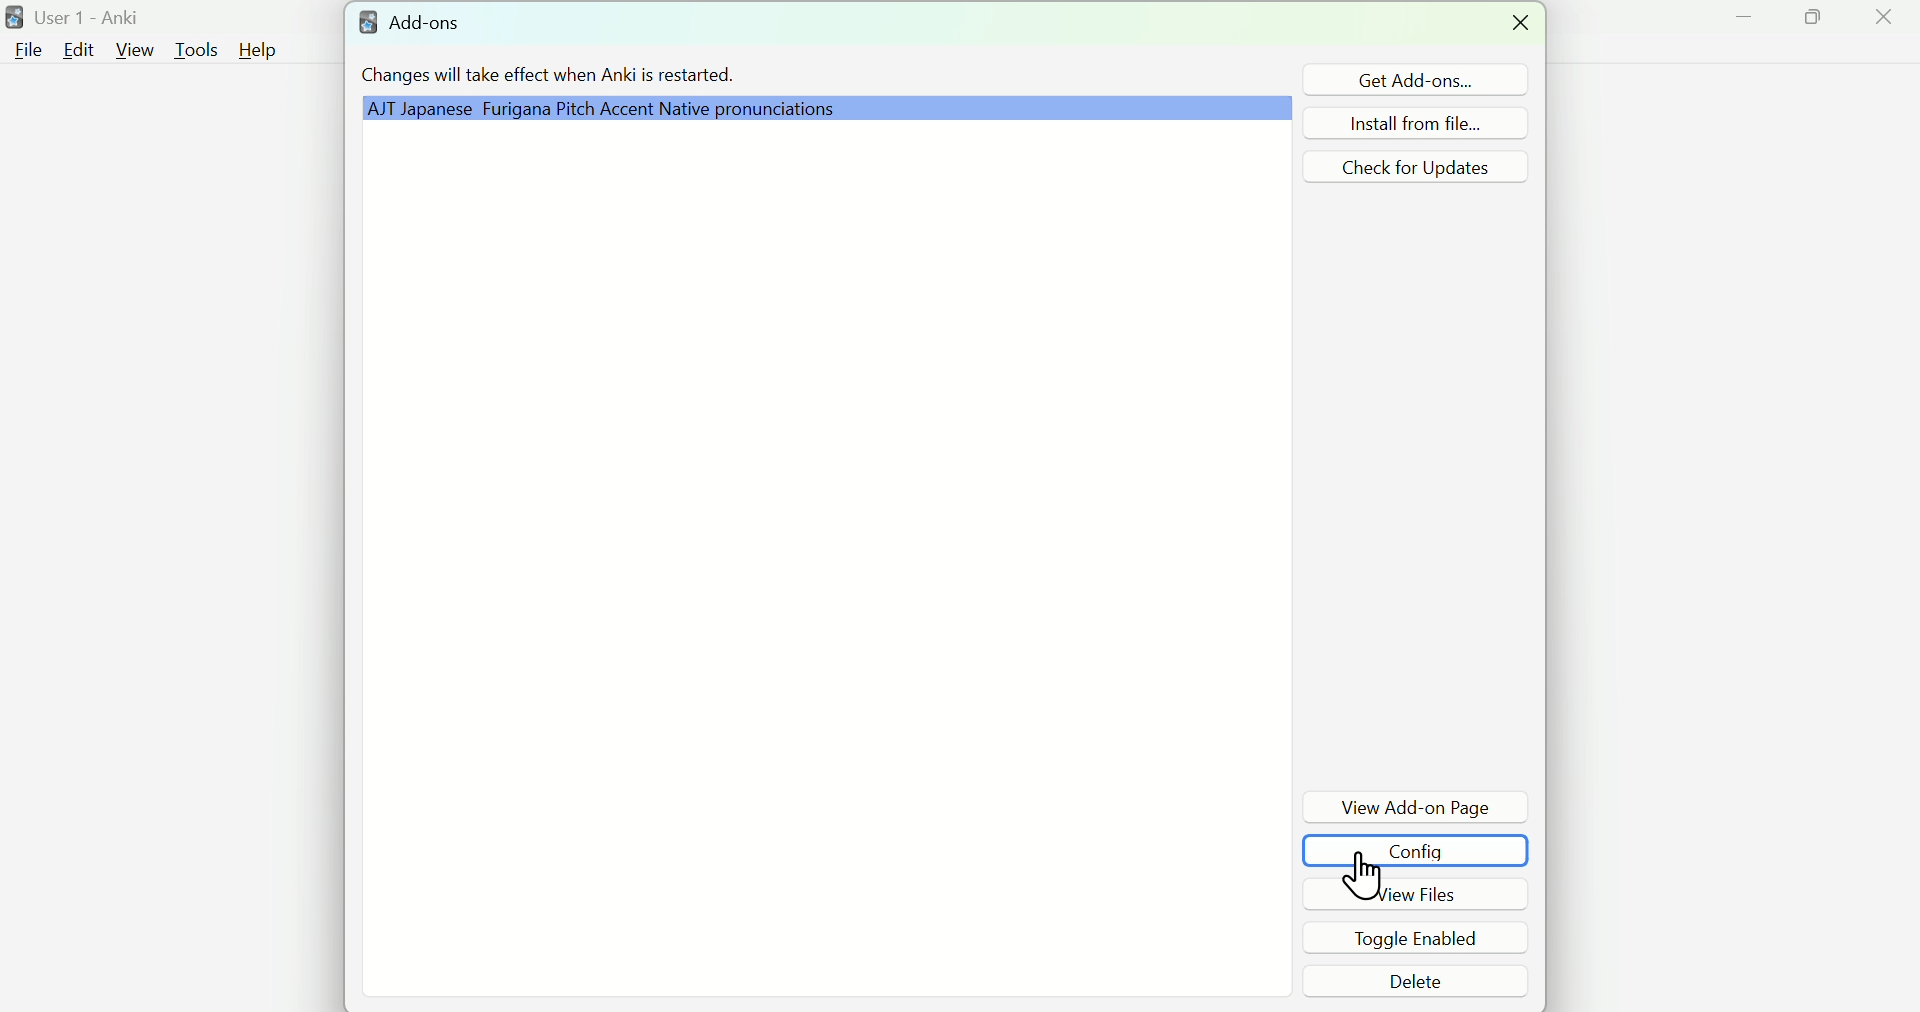 This screenshot has height=1012, width=1920. I want to click on Delete, so click(1415, 983).